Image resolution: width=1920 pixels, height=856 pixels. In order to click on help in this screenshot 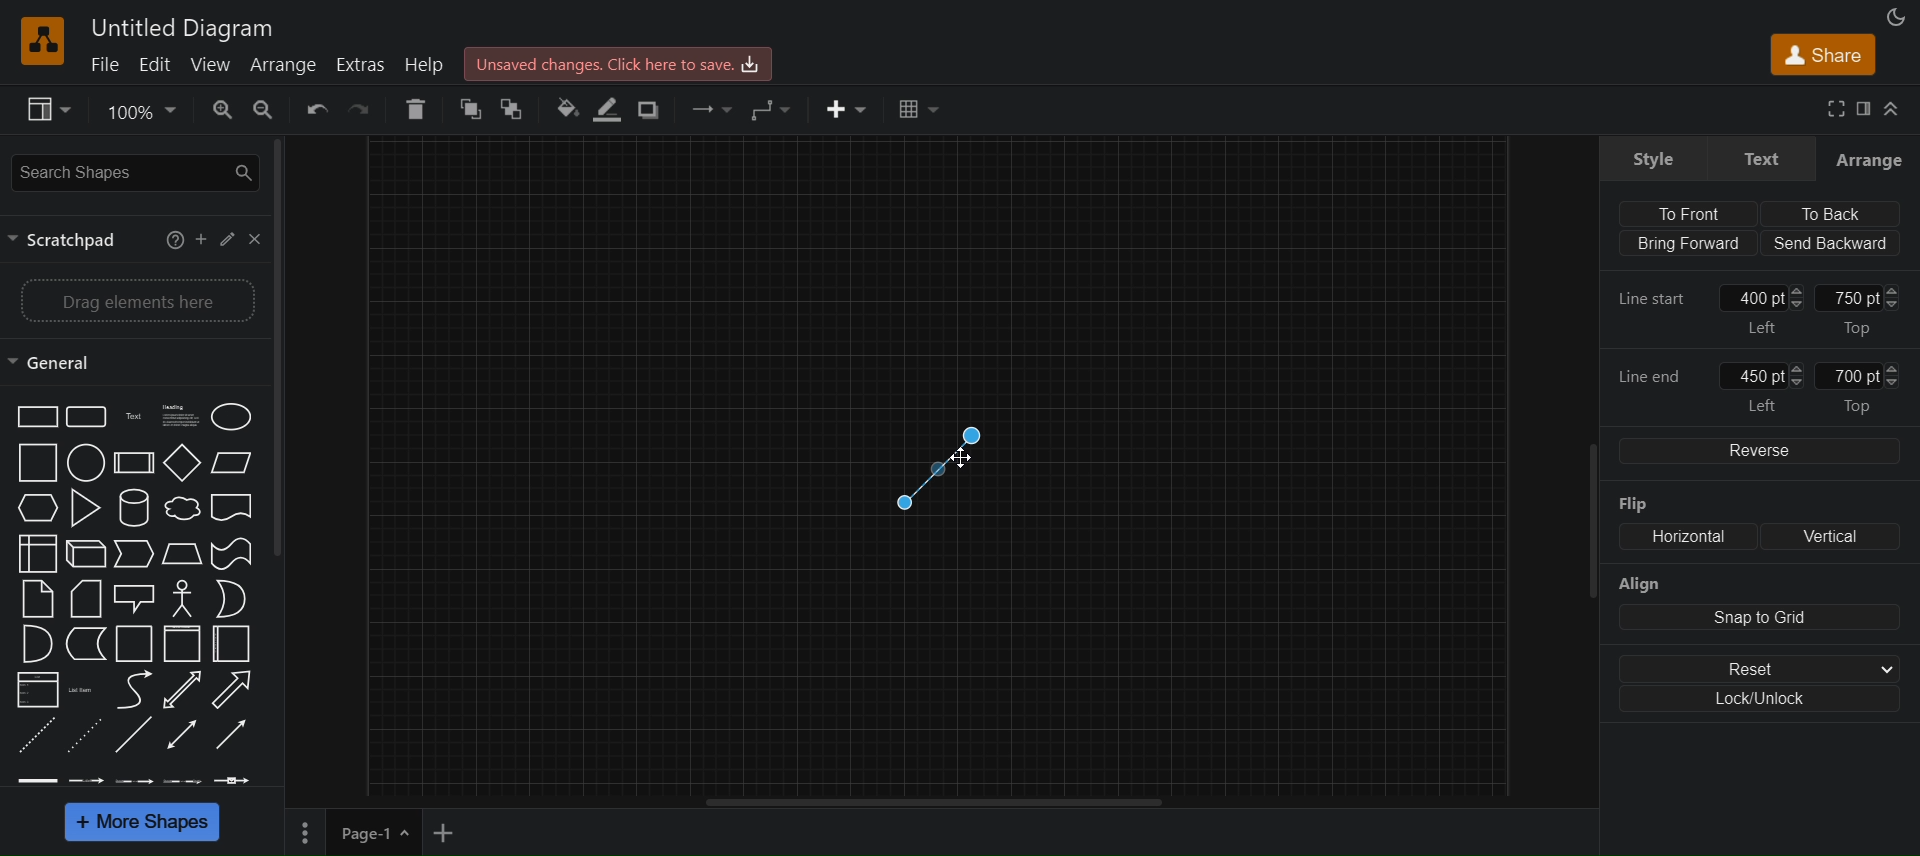, I will do `click(168, 238)`.